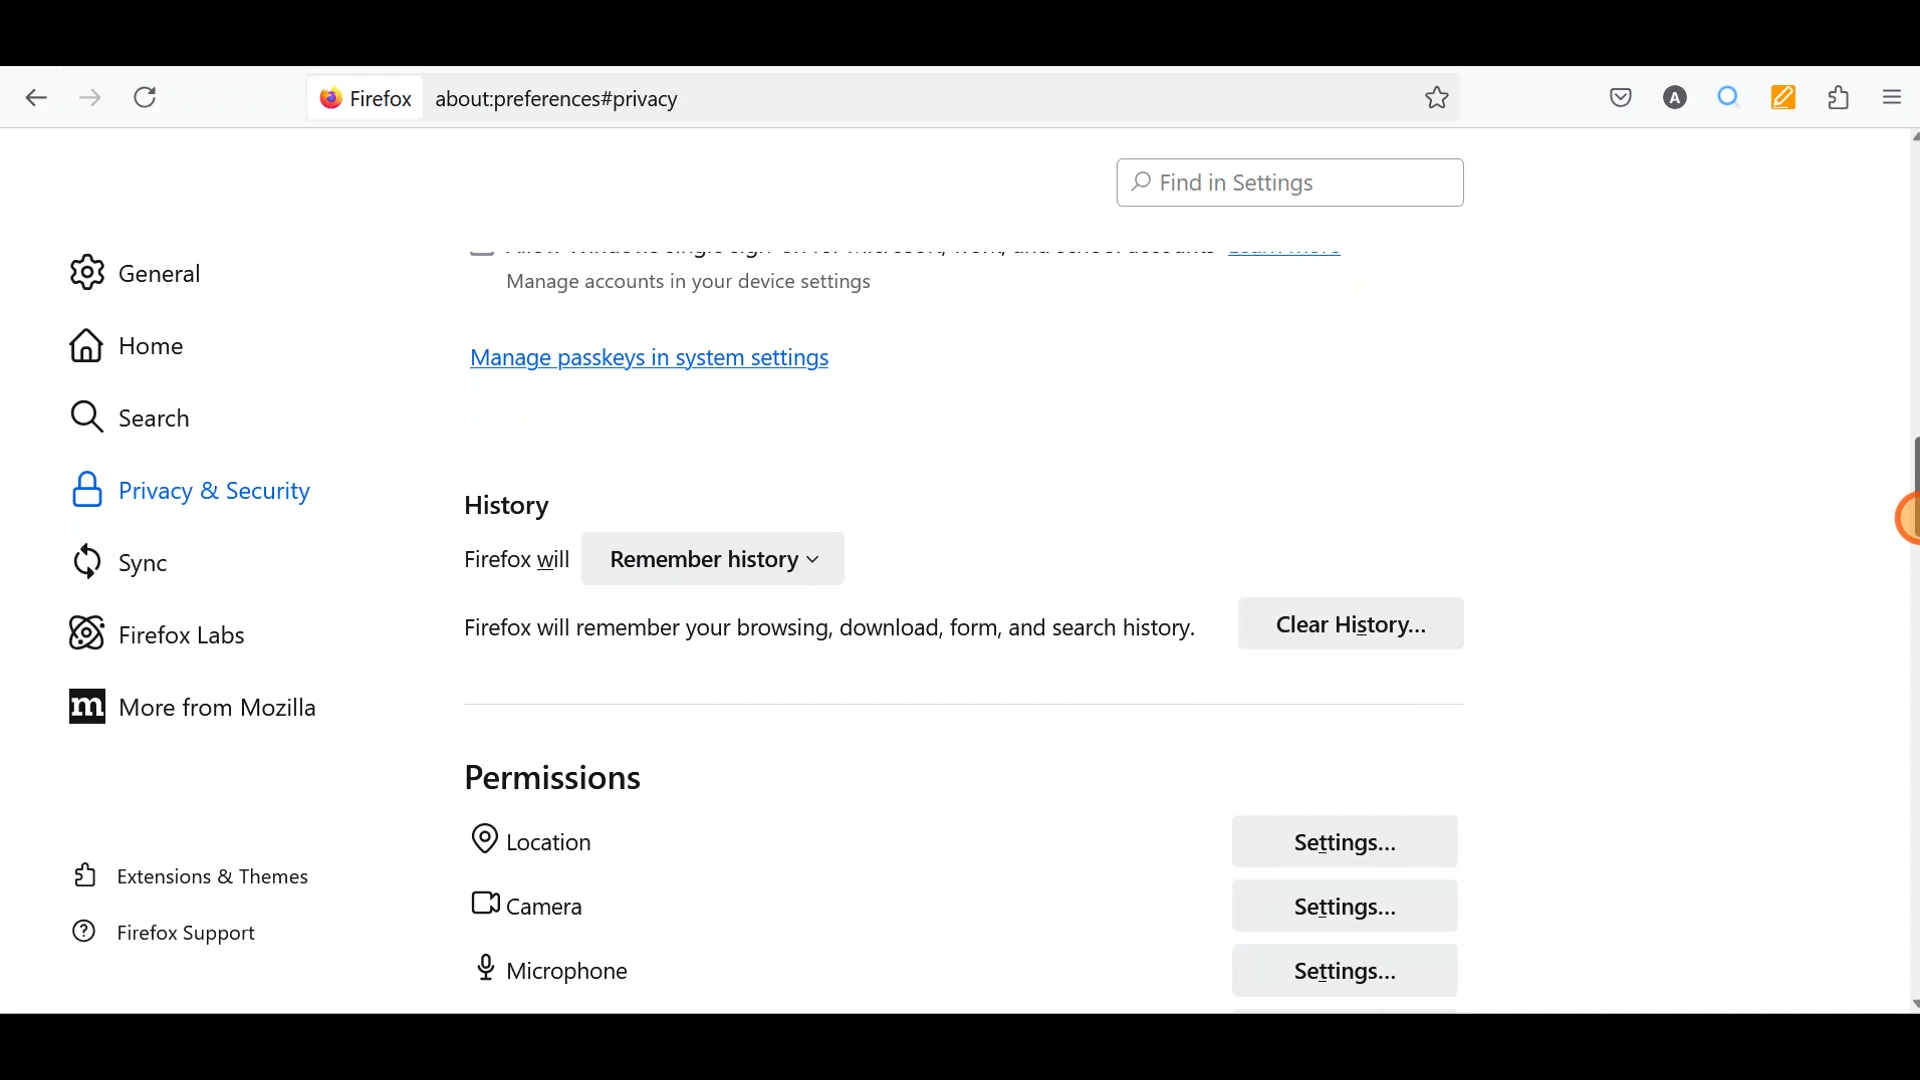 This screenshot has width=1920, height=1080. Describe the element at coordinates (1721, 99) in the screenshot. I see `Multiple search & highlight` at that location.